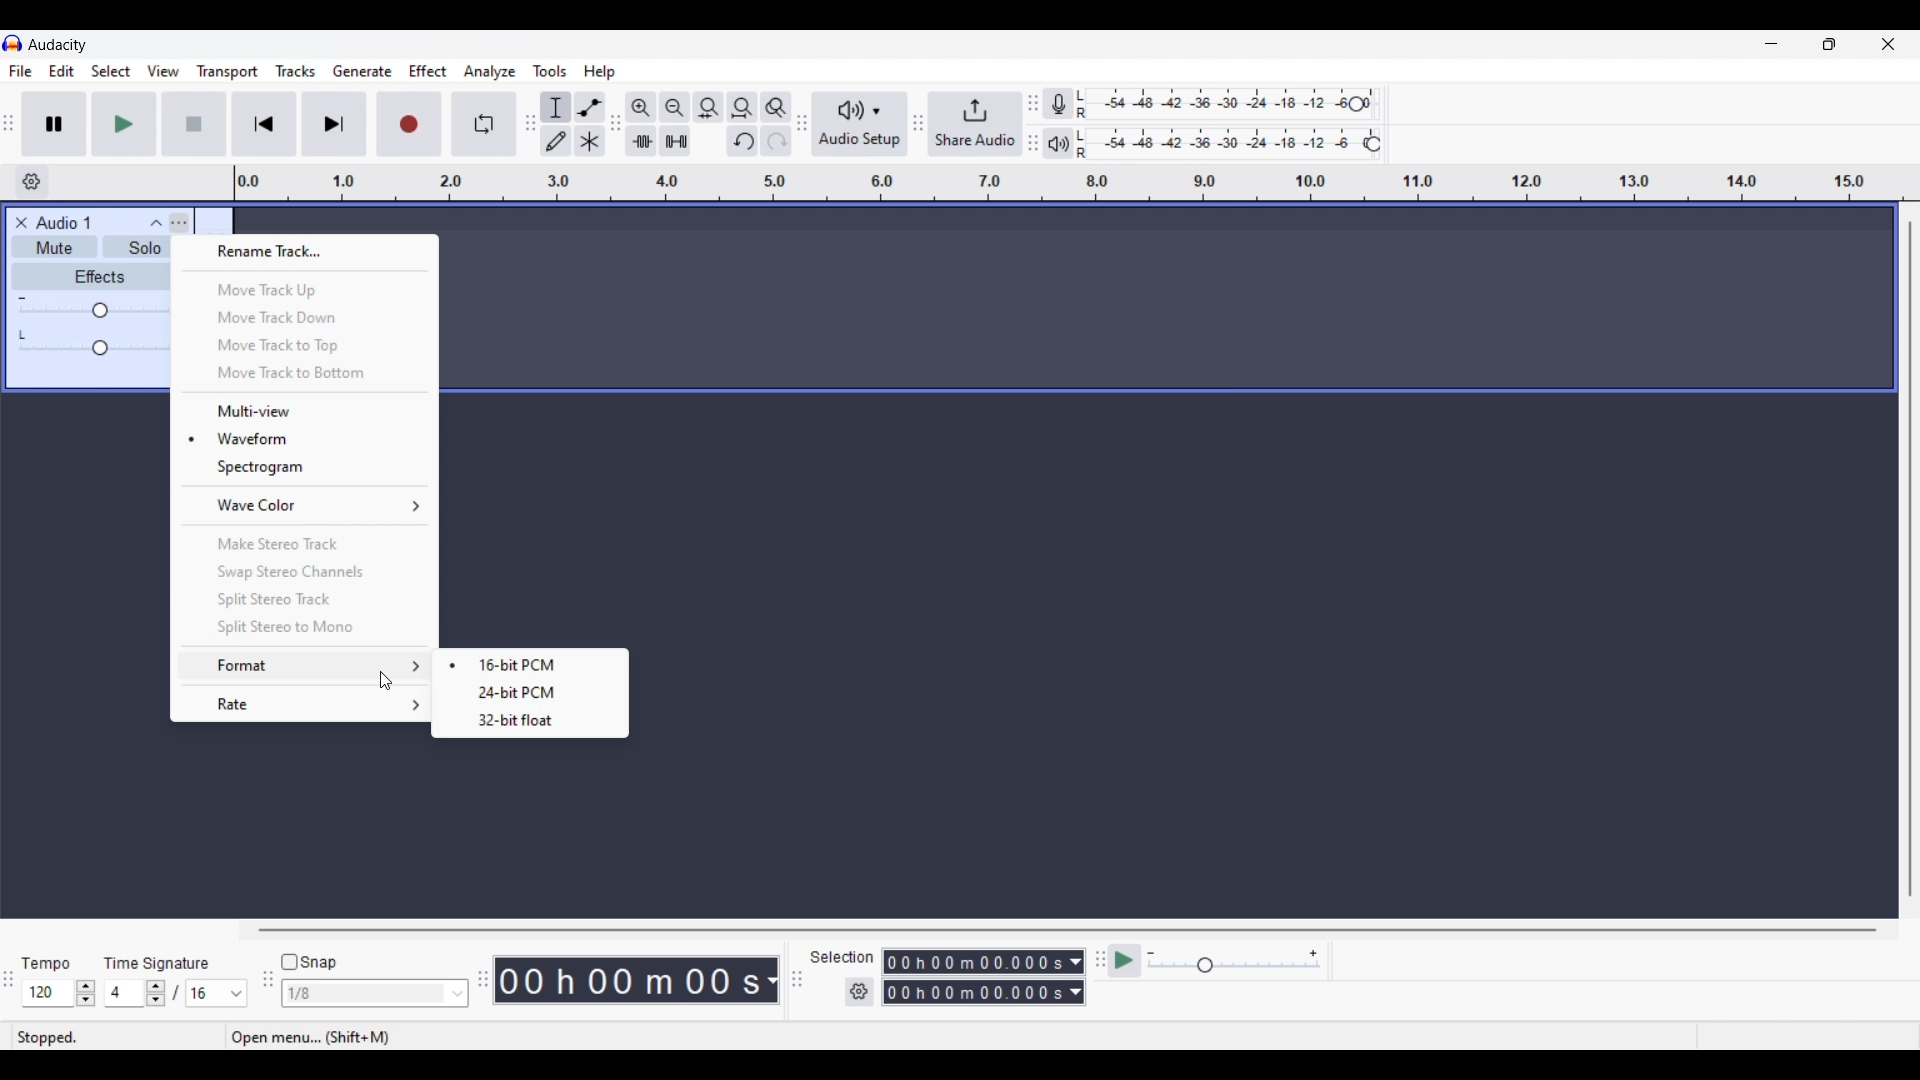 The height and width of the screenshot is (1080, 1920). What do you see at coordinates (1077, 183) in the screenshot?
I see `Scale to measure audio length` at bounding box center [1077, 183].